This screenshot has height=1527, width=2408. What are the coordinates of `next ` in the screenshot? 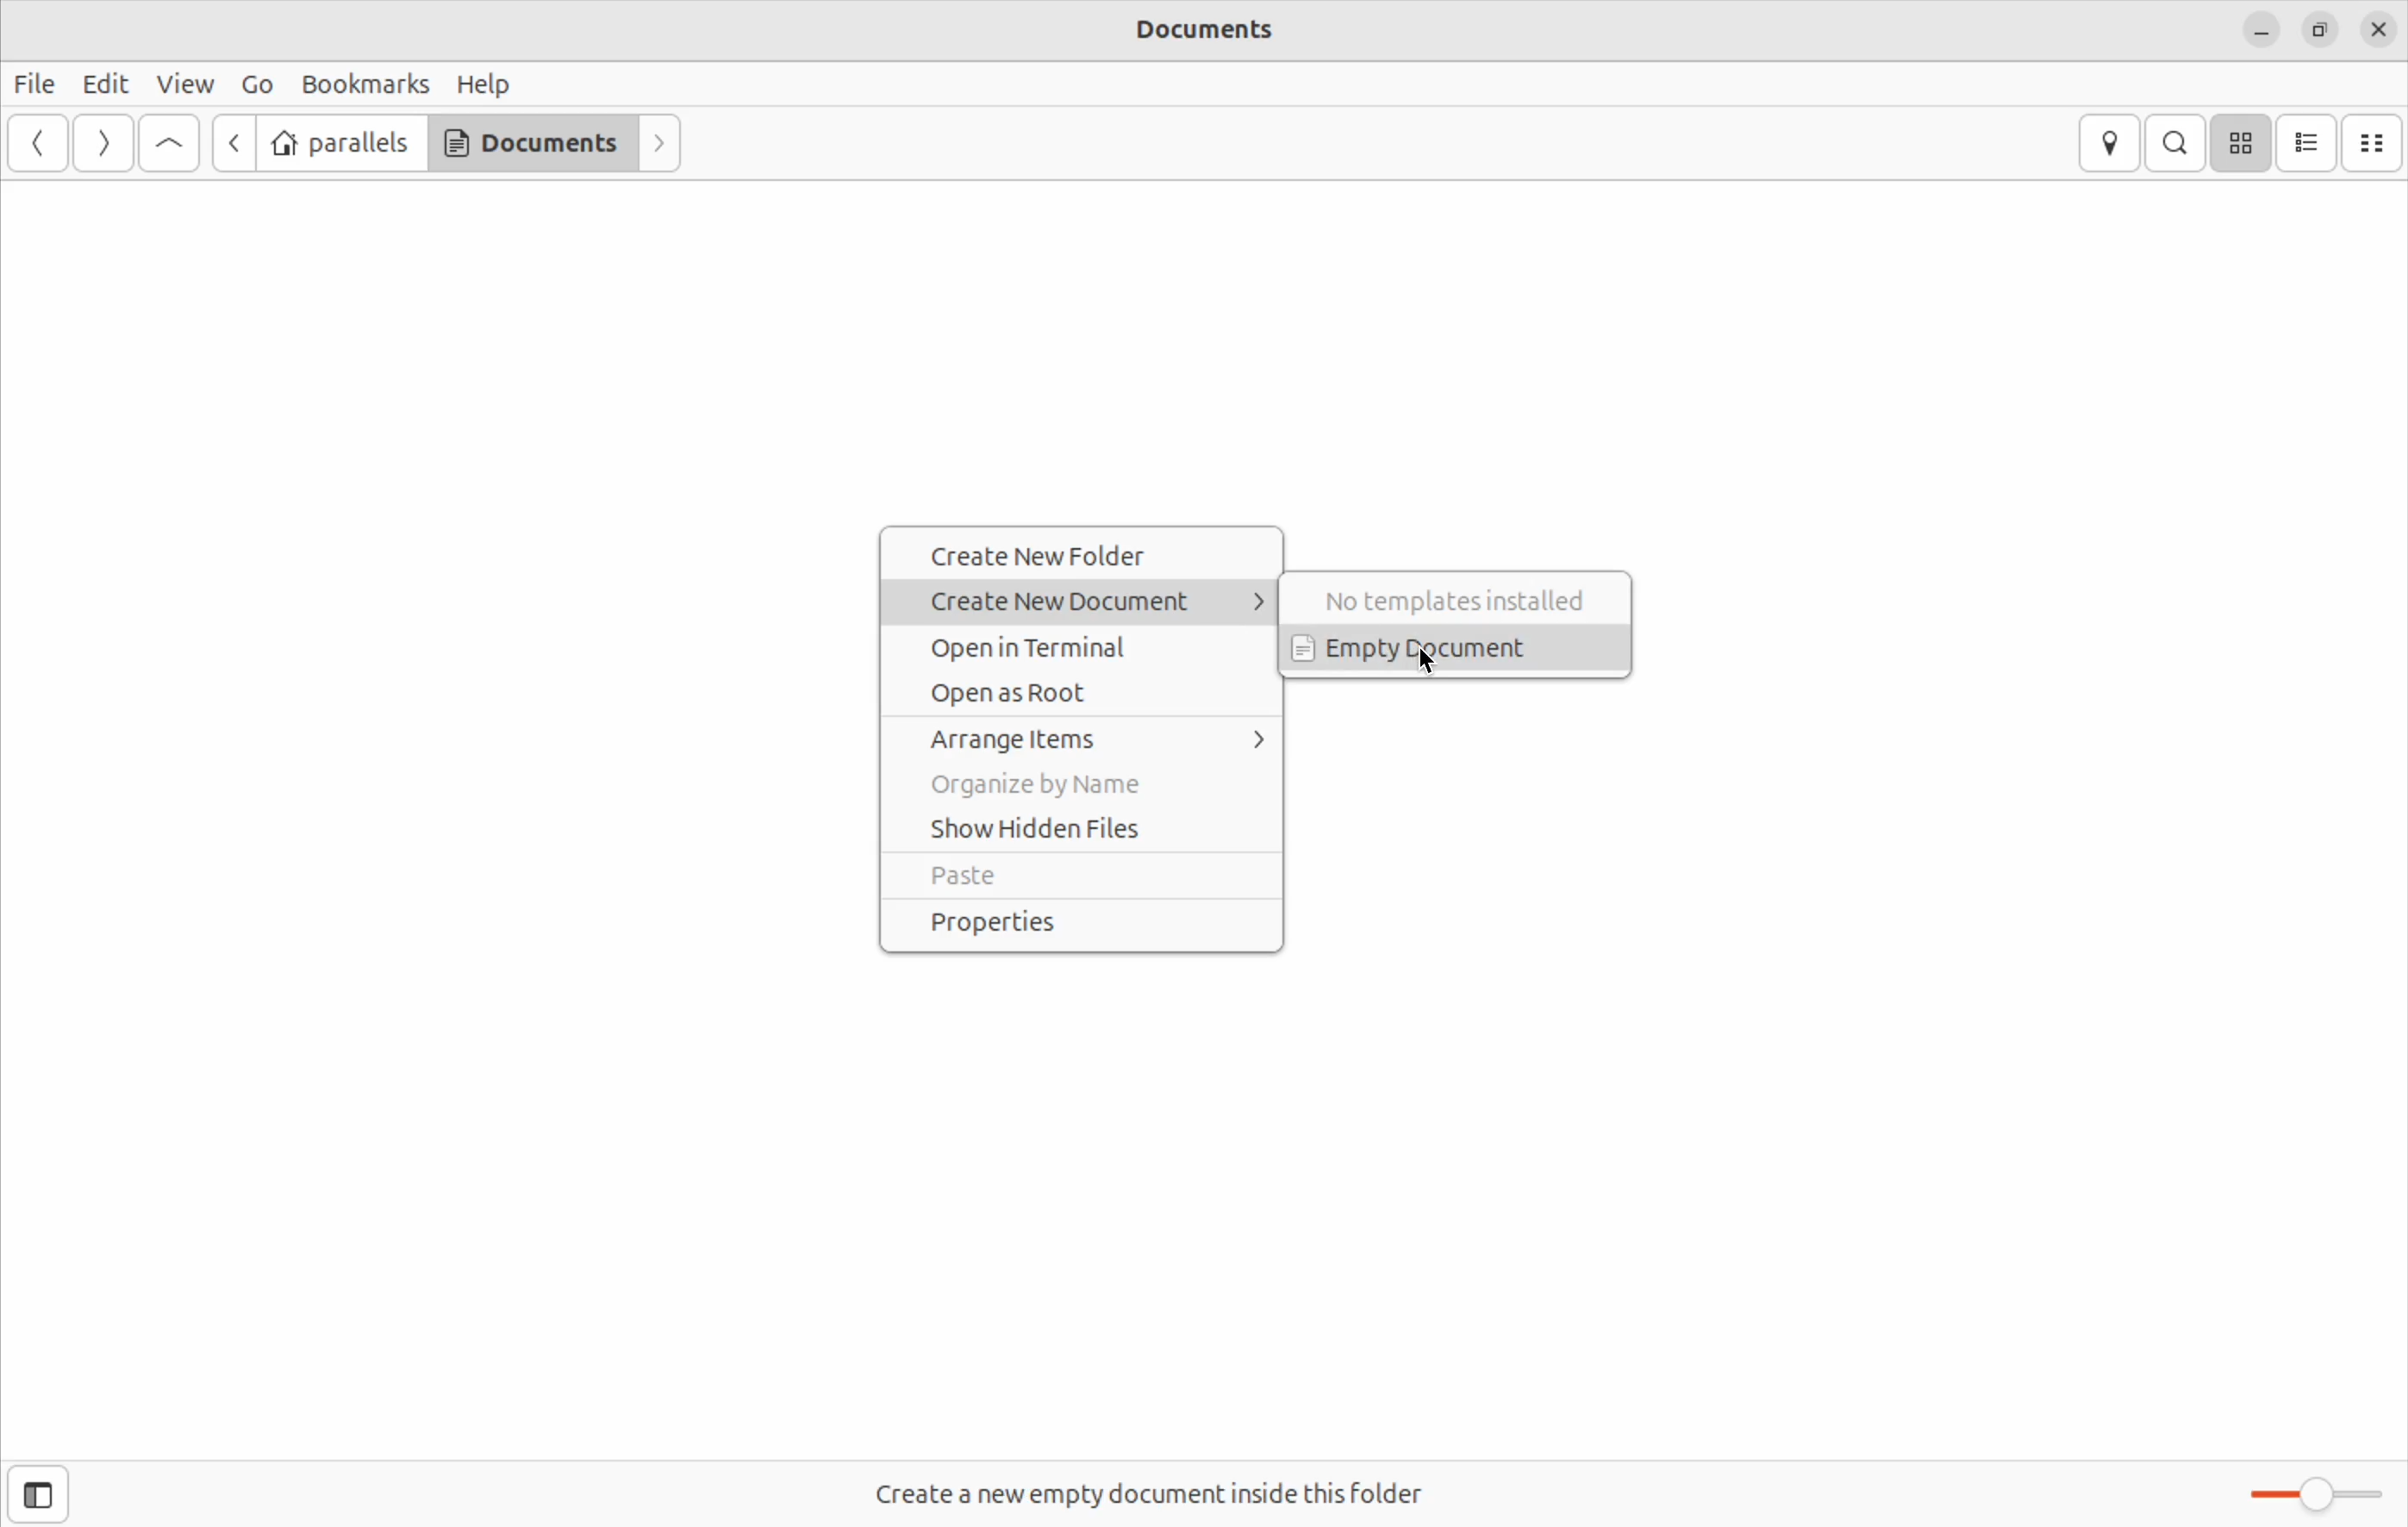 It's located at (663, 144).